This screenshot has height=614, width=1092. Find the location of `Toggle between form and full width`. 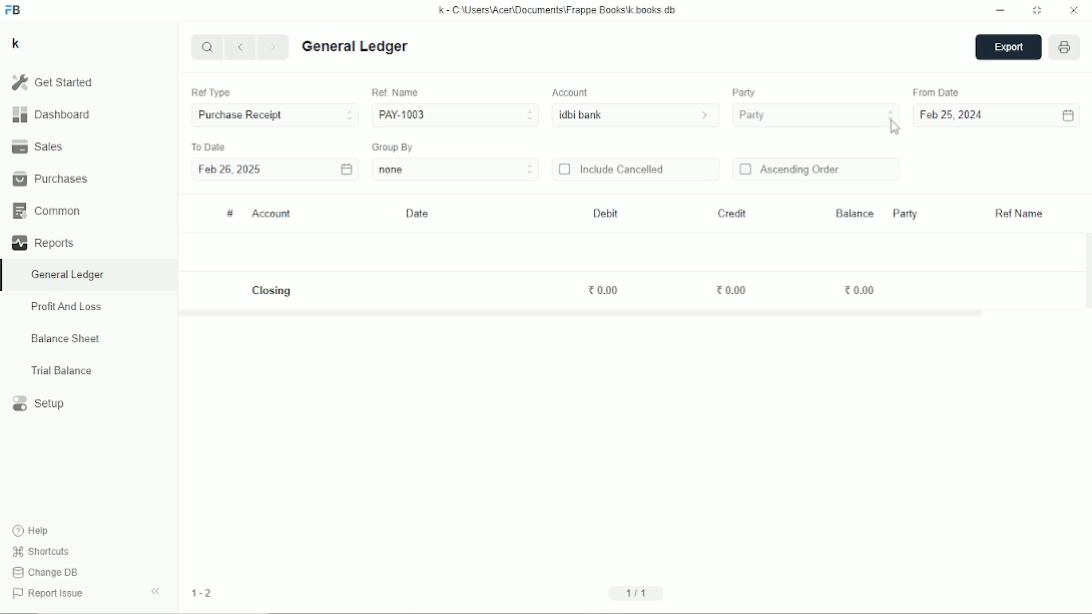

Toggle between form and full width is located at coordinates (1037, 11).